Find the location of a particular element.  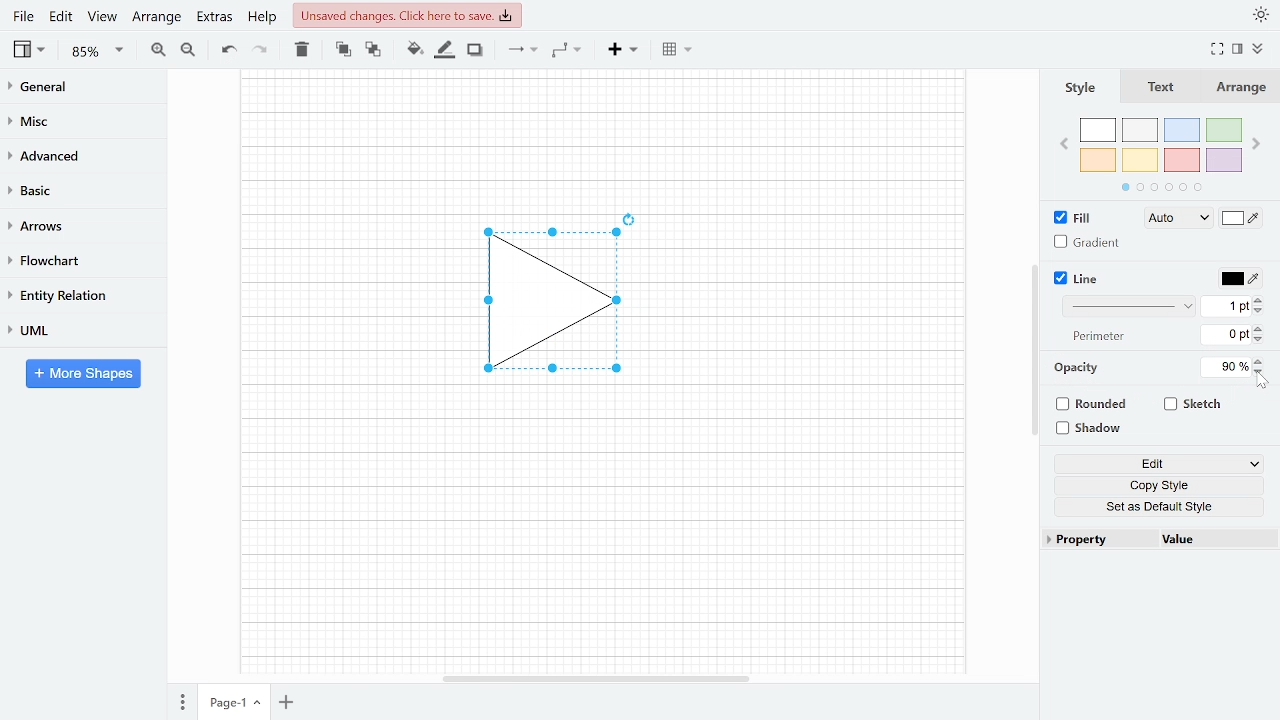

ash is located at coordinates (1142, 131).